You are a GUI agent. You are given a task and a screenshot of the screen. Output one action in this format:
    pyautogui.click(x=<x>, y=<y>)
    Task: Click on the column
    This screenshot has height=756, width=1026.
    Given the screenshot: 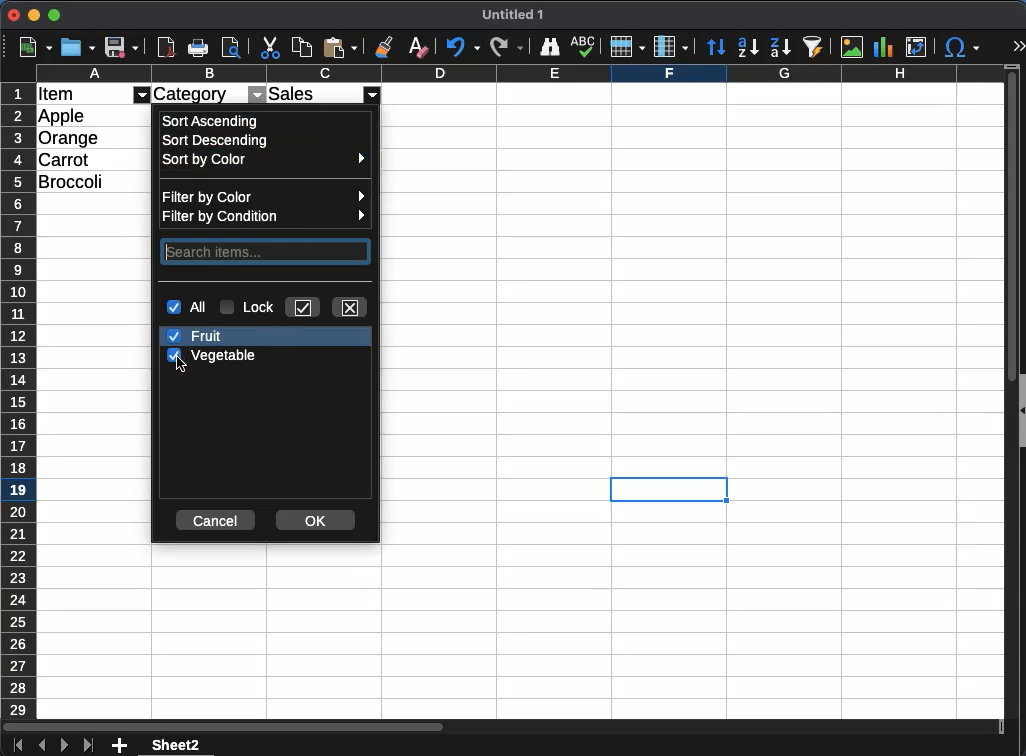 What is the action you would take?
    pyautogui.click(x=519, y=74)
    